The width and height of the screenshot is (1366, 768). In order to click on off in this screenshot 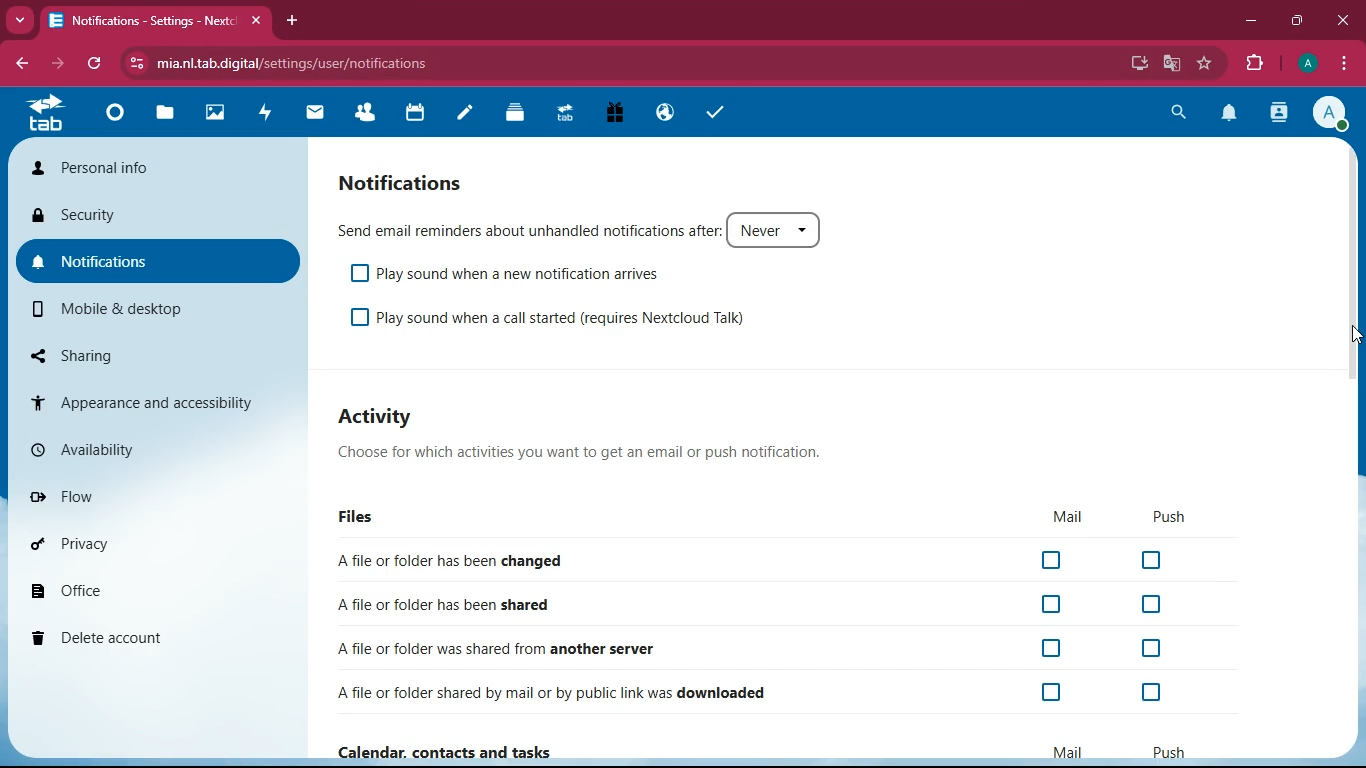, I will do `click(1147, 605)`.